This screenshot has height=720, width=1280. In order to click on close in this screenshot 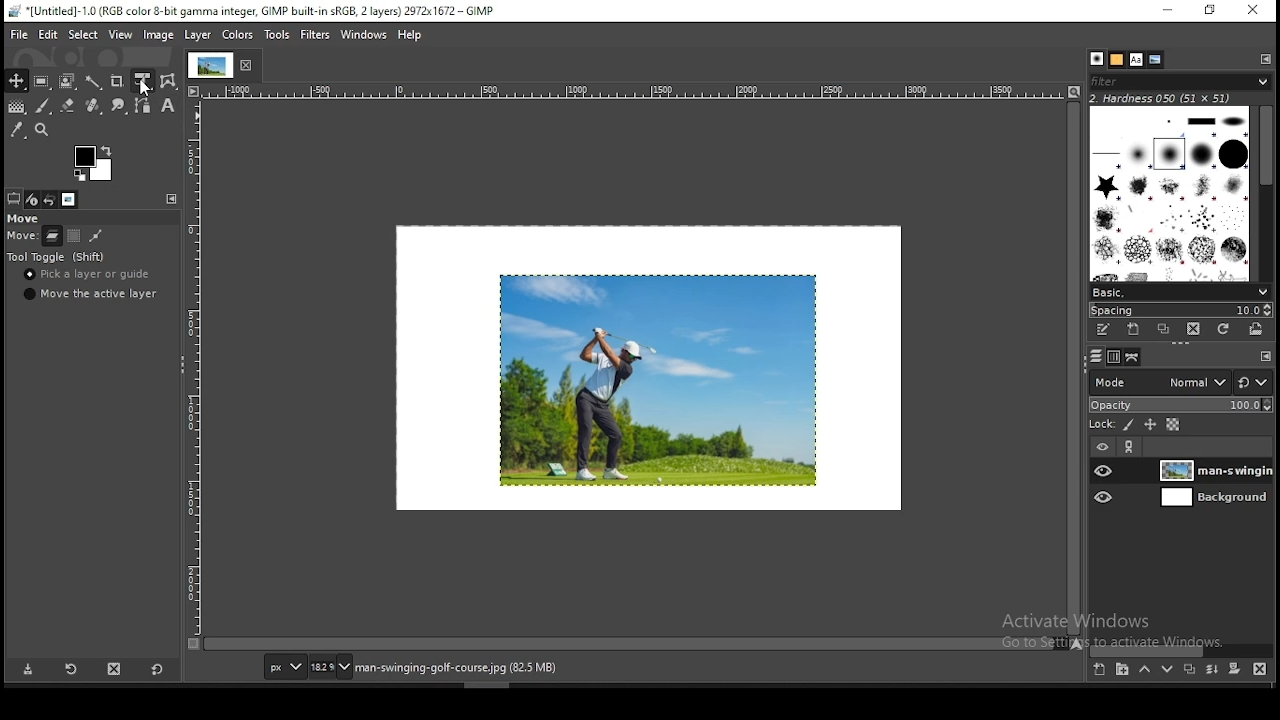, I will do `click(250, 66)`.